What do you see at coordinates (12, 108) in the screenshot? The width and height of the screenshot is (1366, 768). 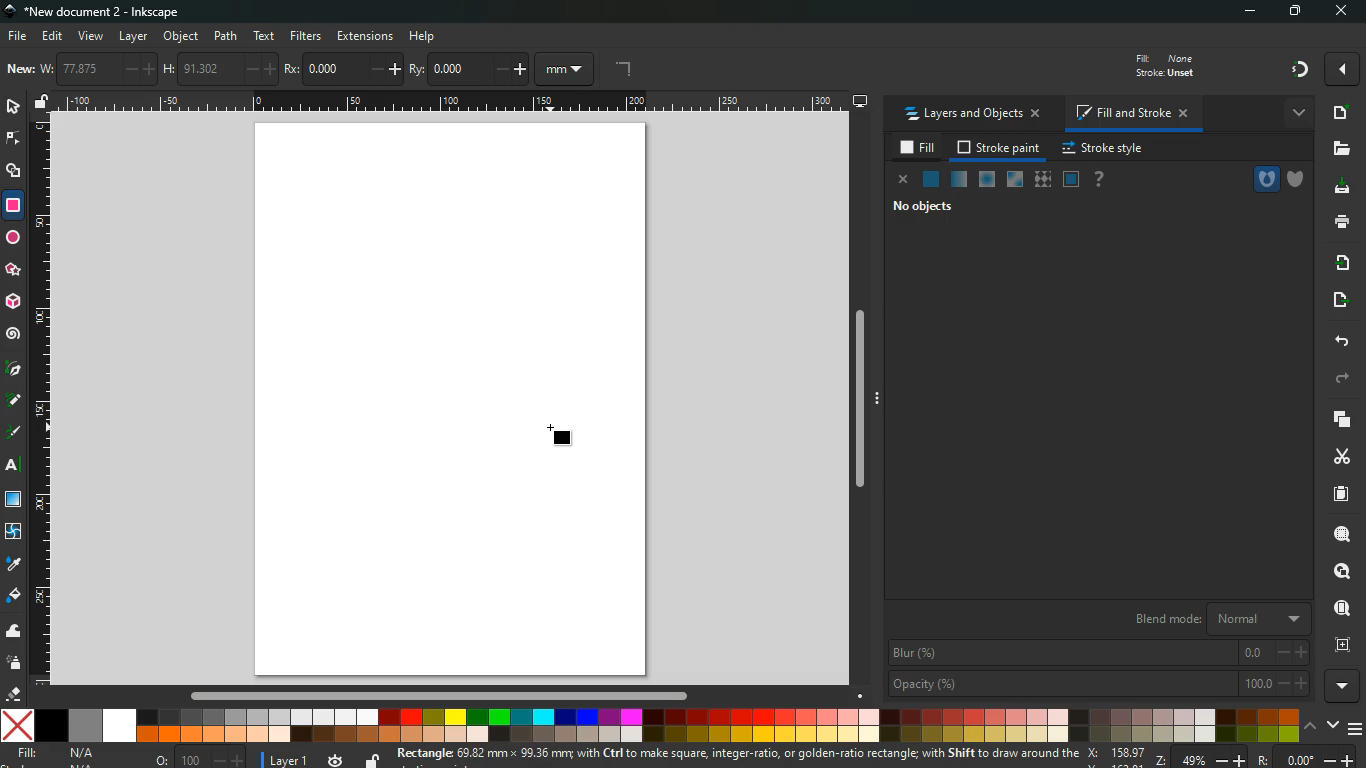 I see `select` at bounding box center [12, 108].